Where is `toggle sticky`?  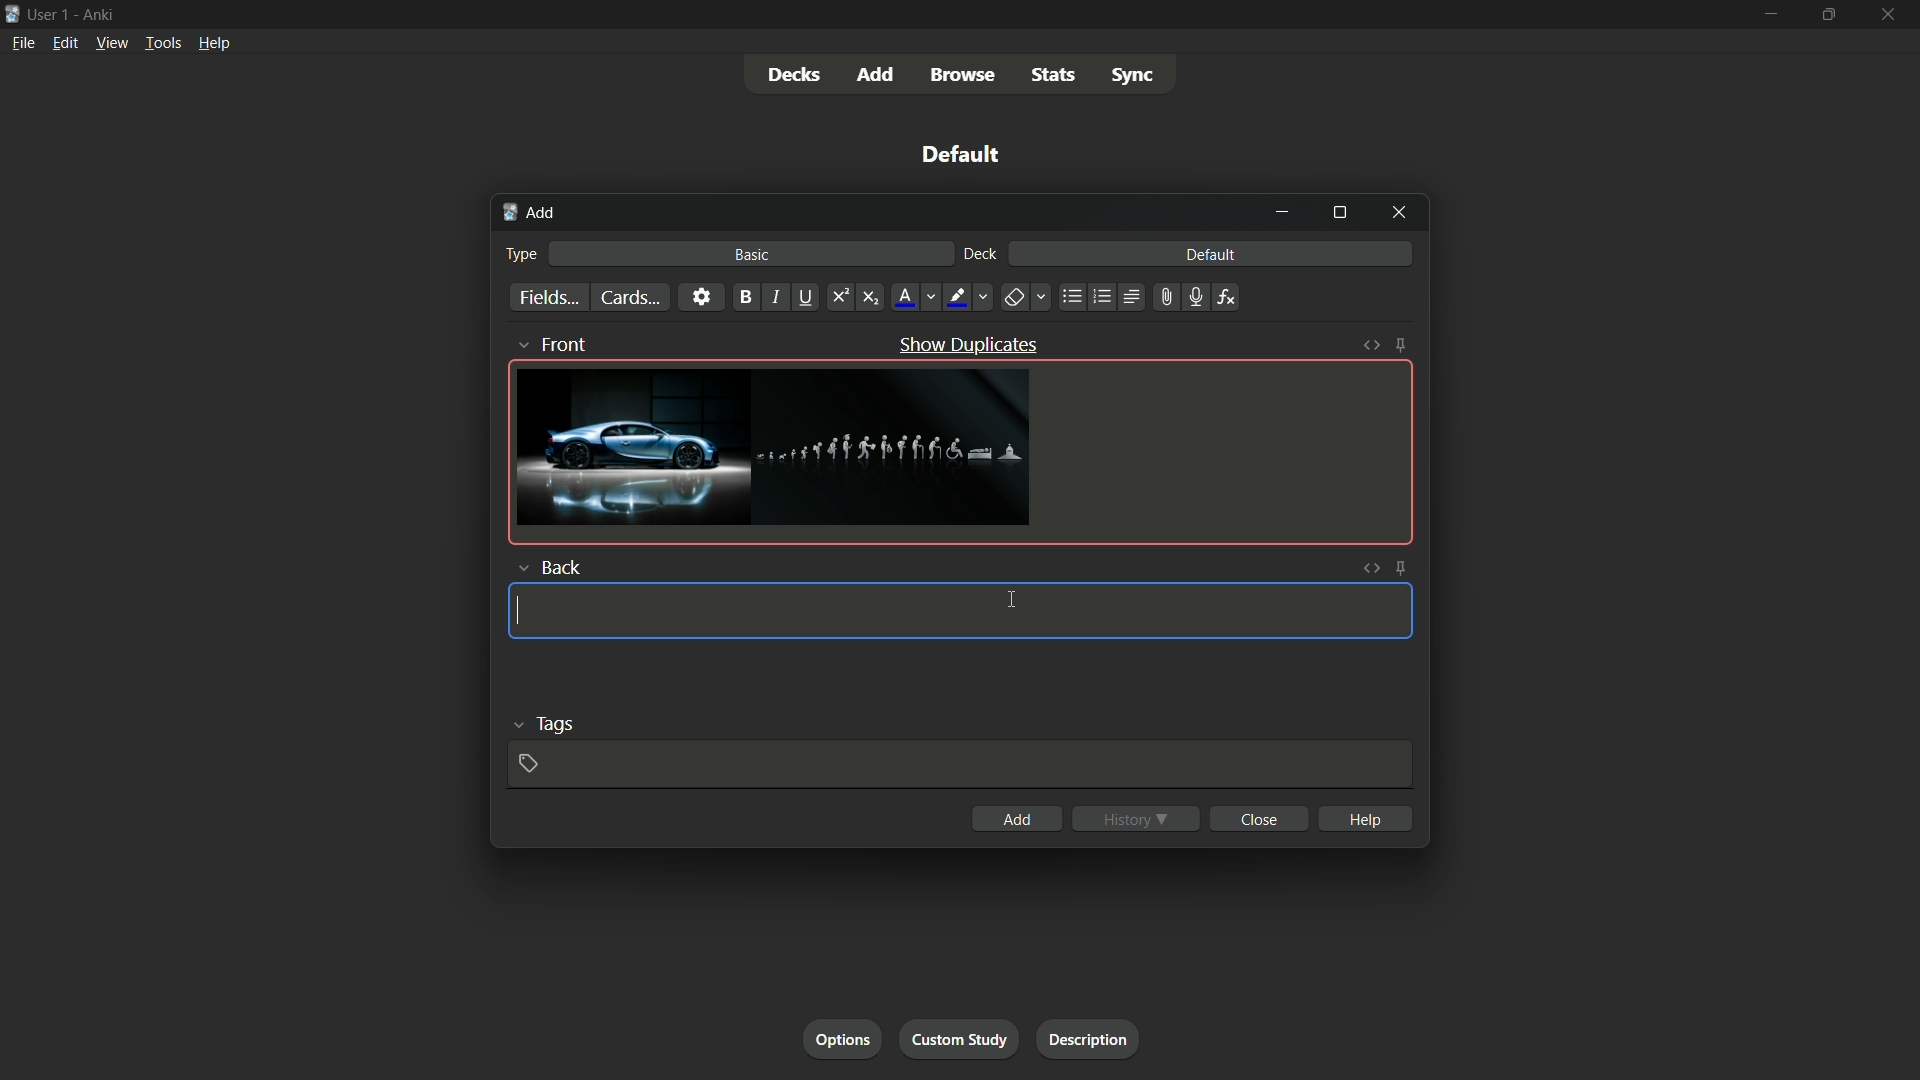 toggle sticky is located at coordinates (1403, 344).